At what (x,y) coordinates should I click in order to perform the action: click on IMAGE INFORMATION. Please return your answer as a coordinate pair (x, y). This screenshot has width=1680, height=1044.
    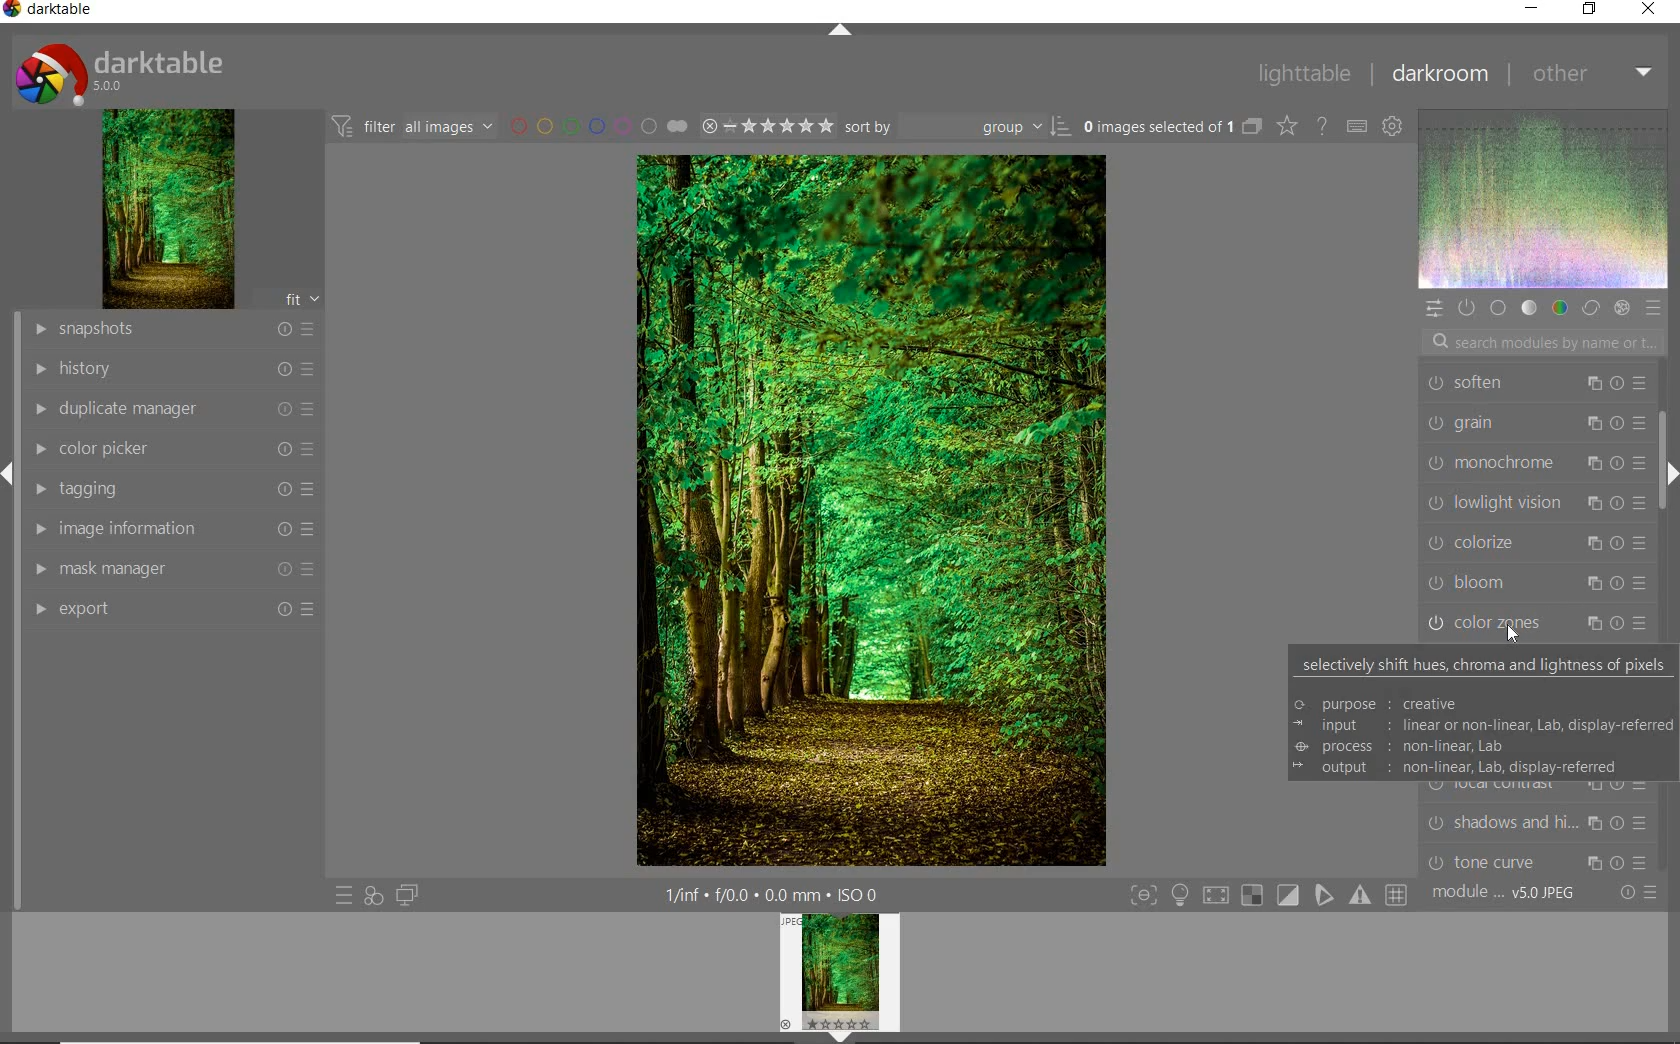
    Looking at the image, I should click on (176, 531).